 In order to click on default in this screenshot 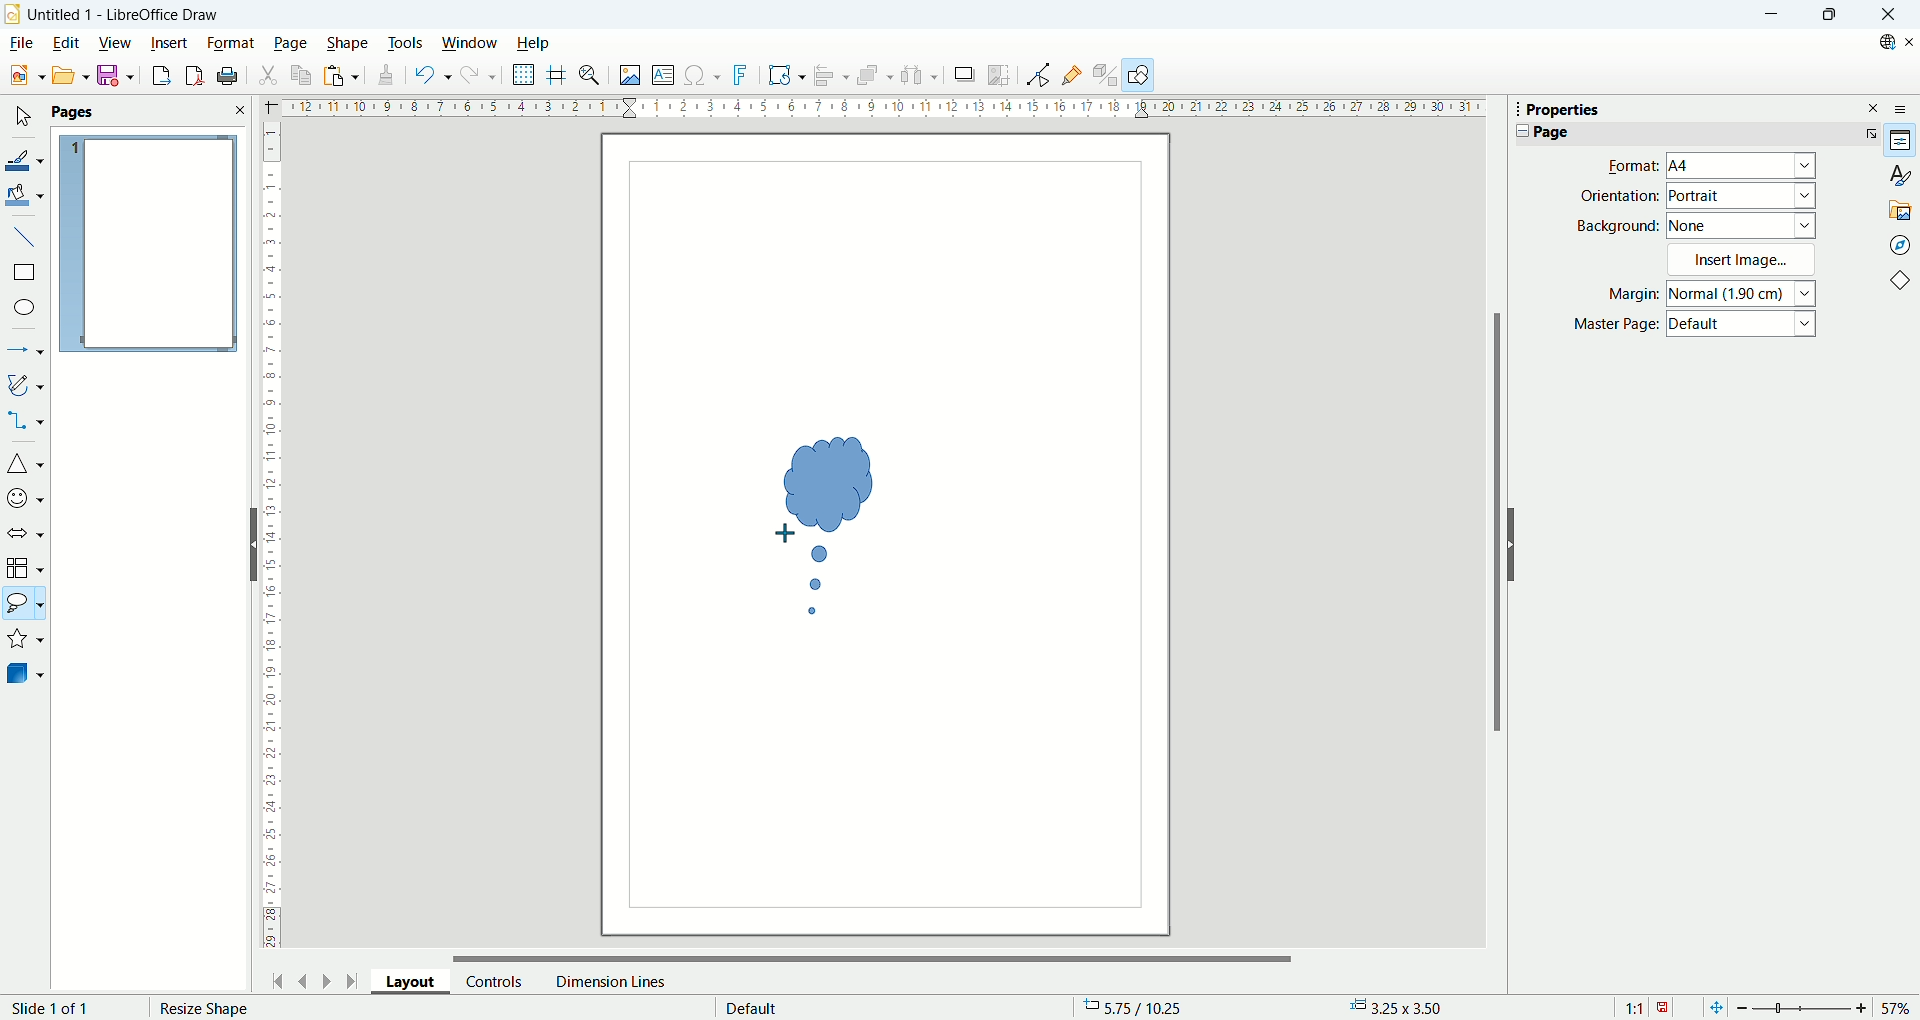, I will do `click(752, 1005)`.